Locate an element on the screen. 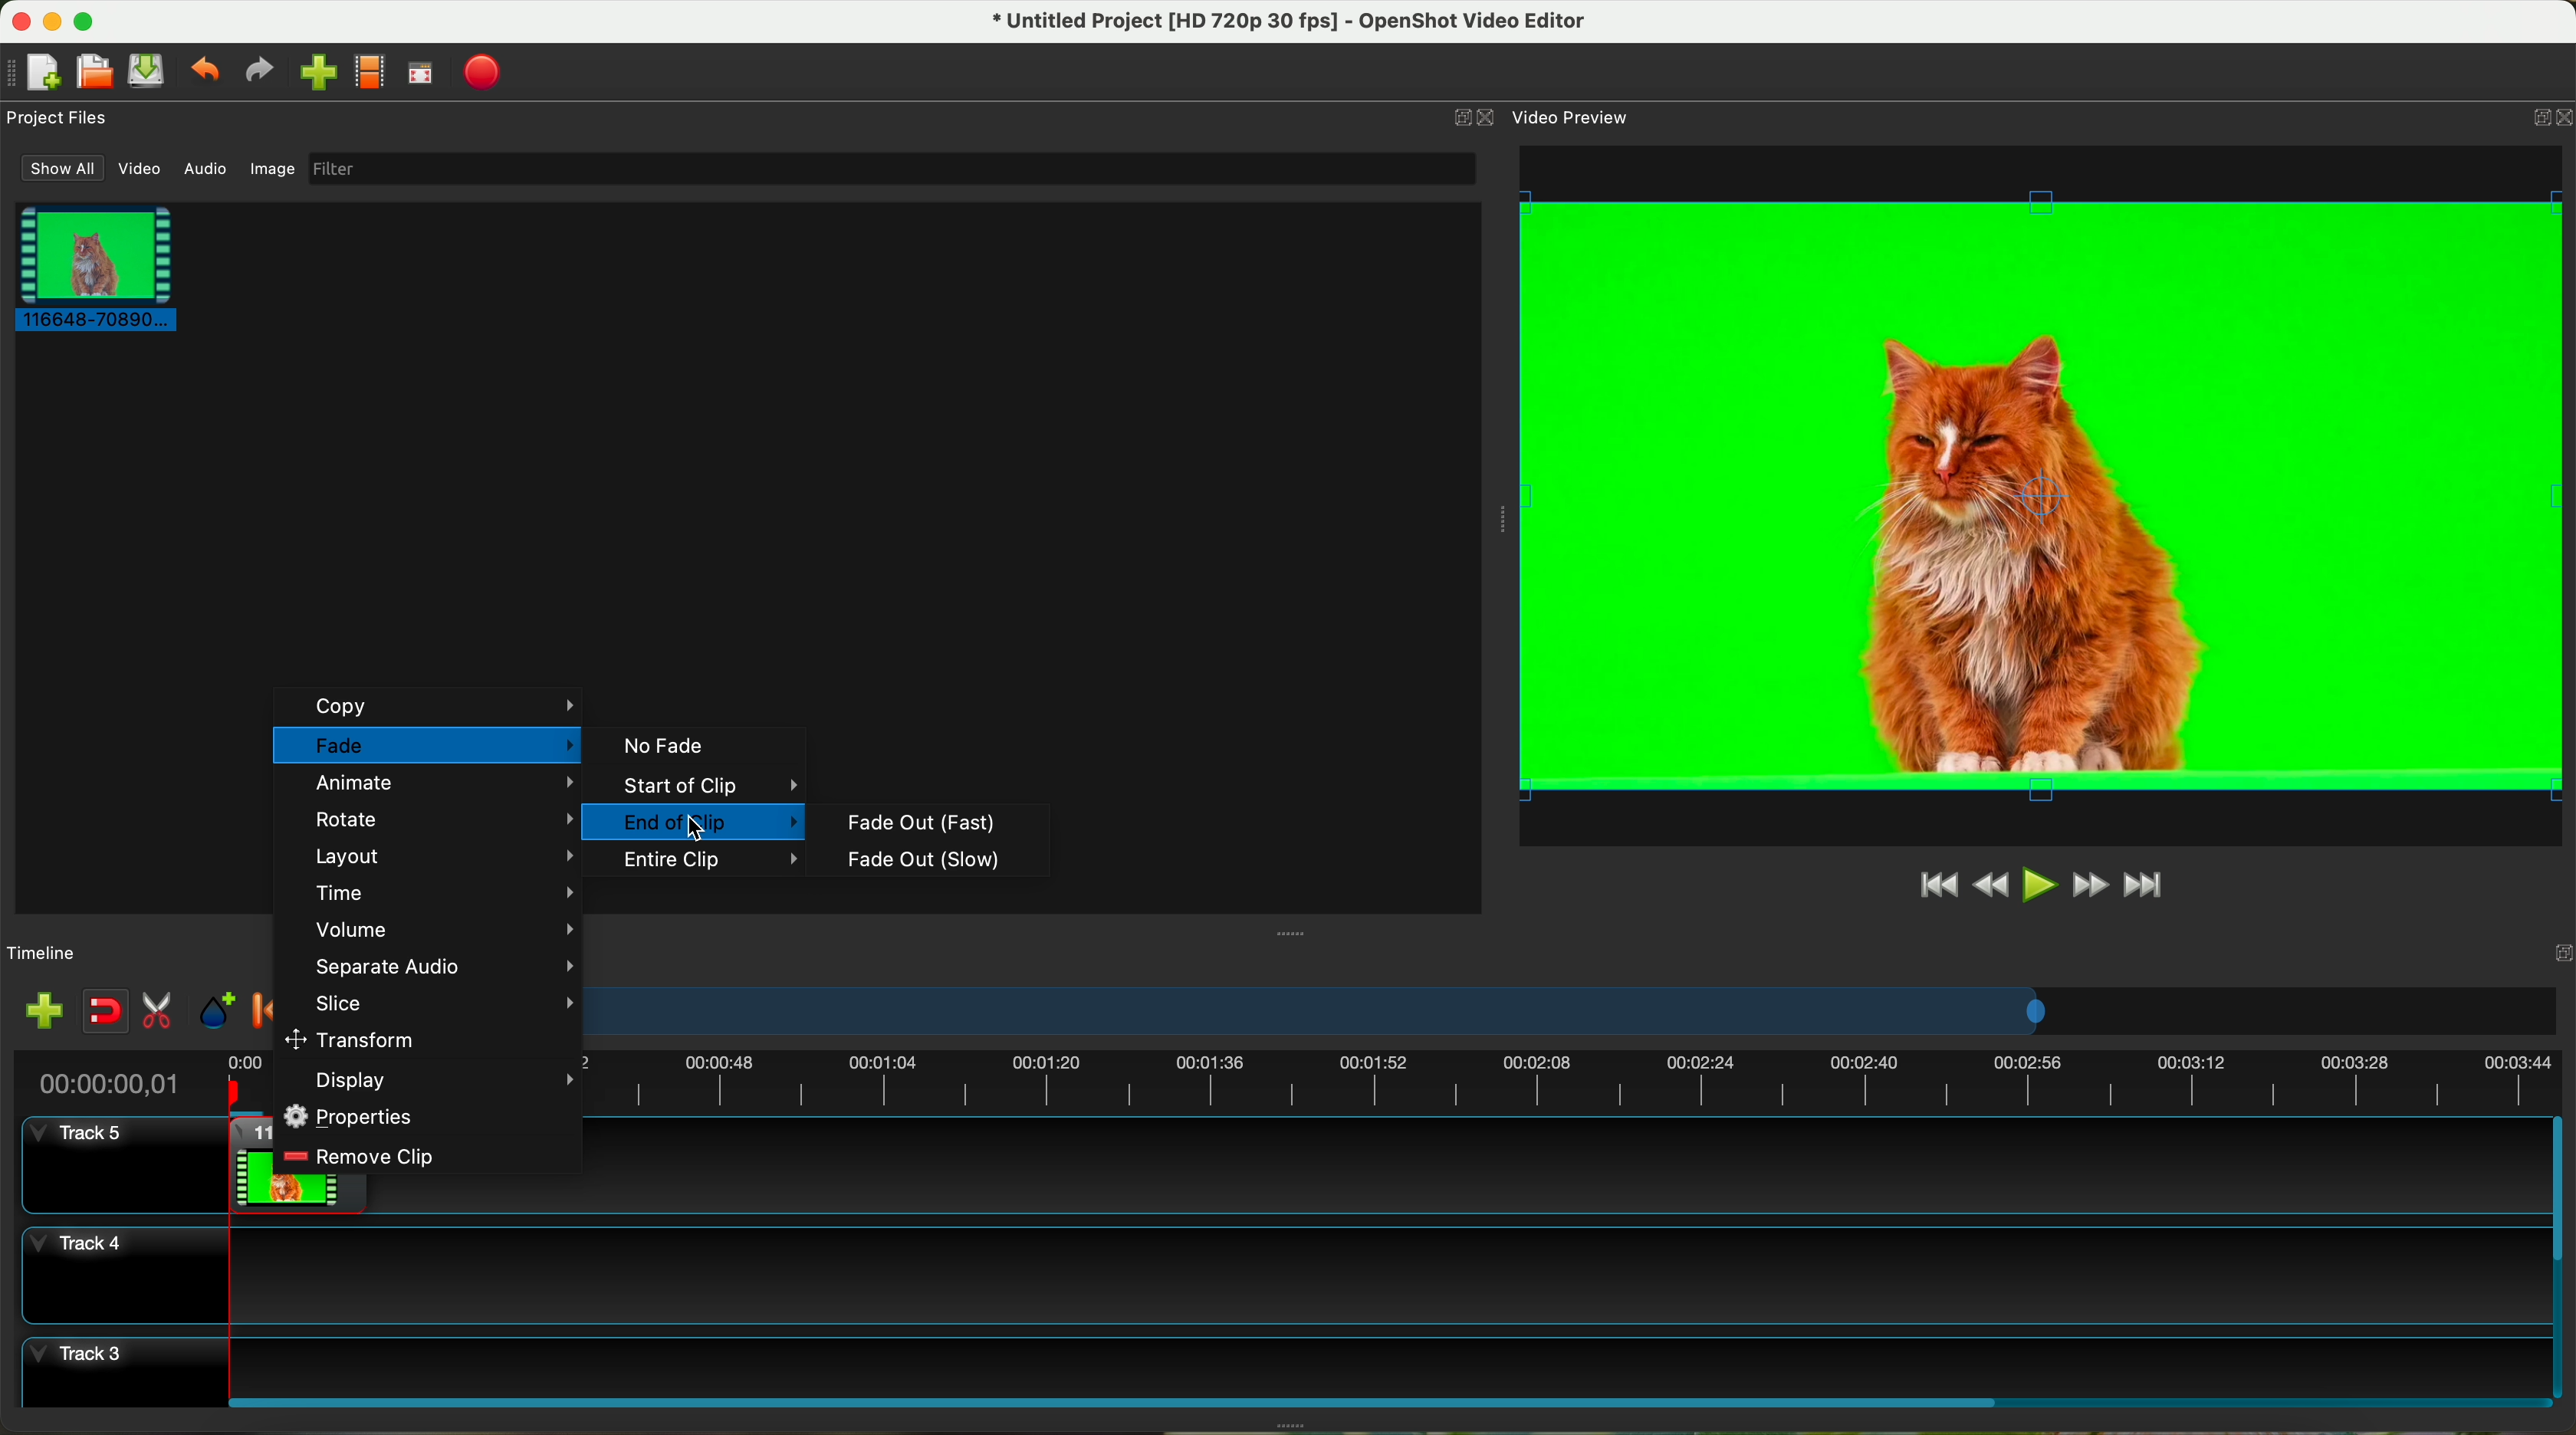 This screenshot has width=2576, height=1435. previous marker is located at coordinates (262, 1010).